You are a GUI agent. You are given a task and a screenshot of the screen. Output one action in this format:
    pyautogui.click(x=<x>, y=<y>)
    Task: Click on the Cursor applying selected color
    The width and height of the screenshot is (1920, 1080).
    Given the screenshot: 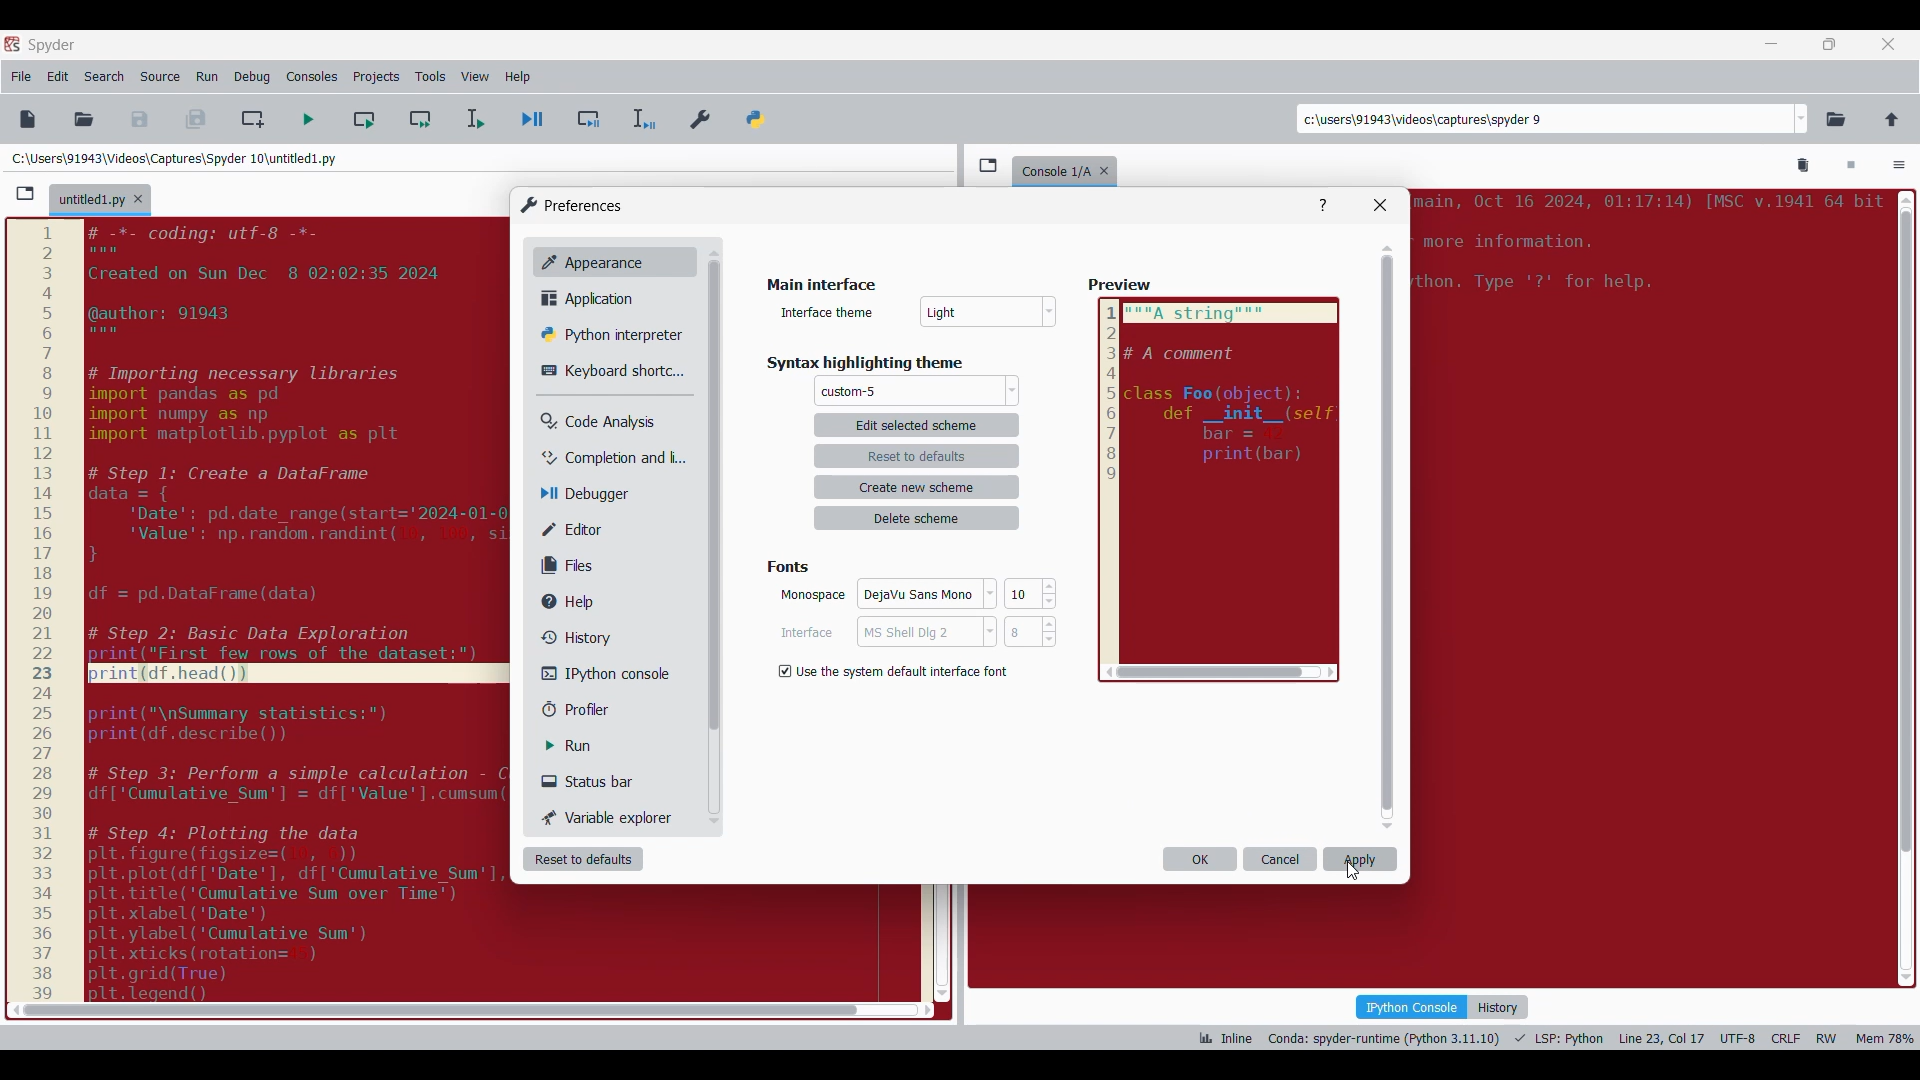 What is the action you would take?
    pyautogui.click(x=1353, y=870)
    